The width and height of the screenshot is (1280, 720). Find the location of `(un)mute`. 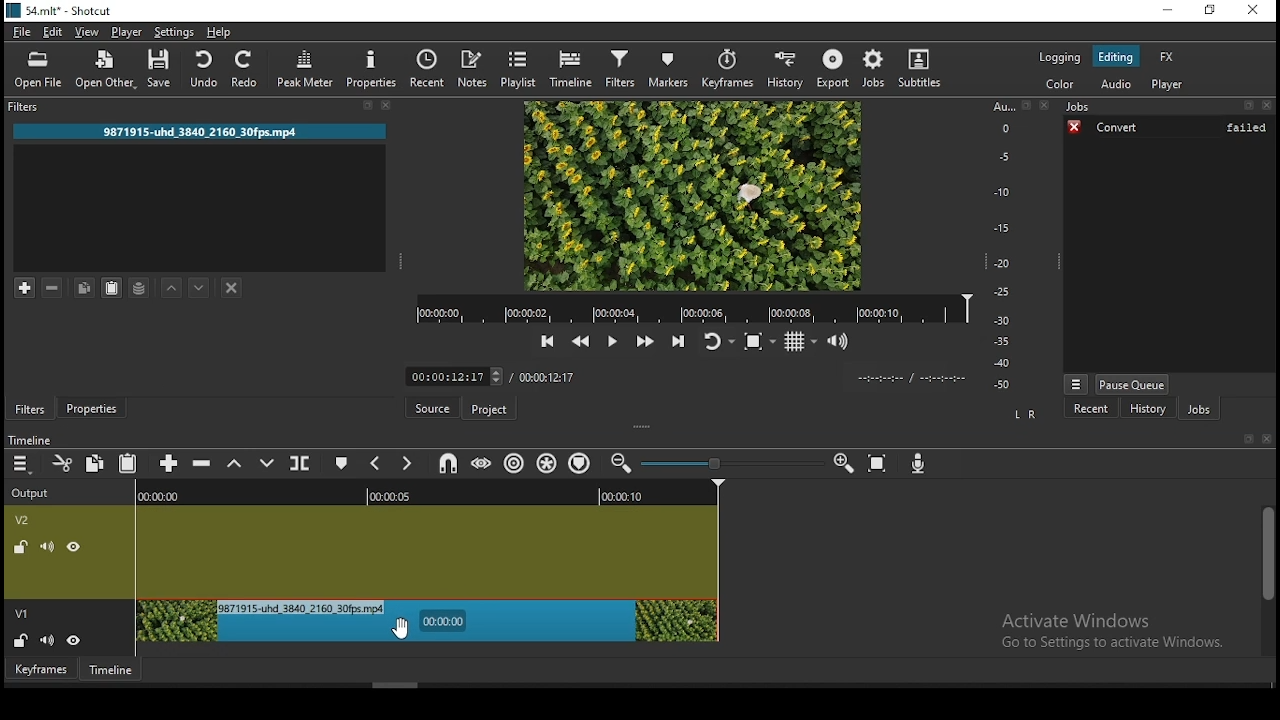

(un)mute is located at coordinates (47, 548).